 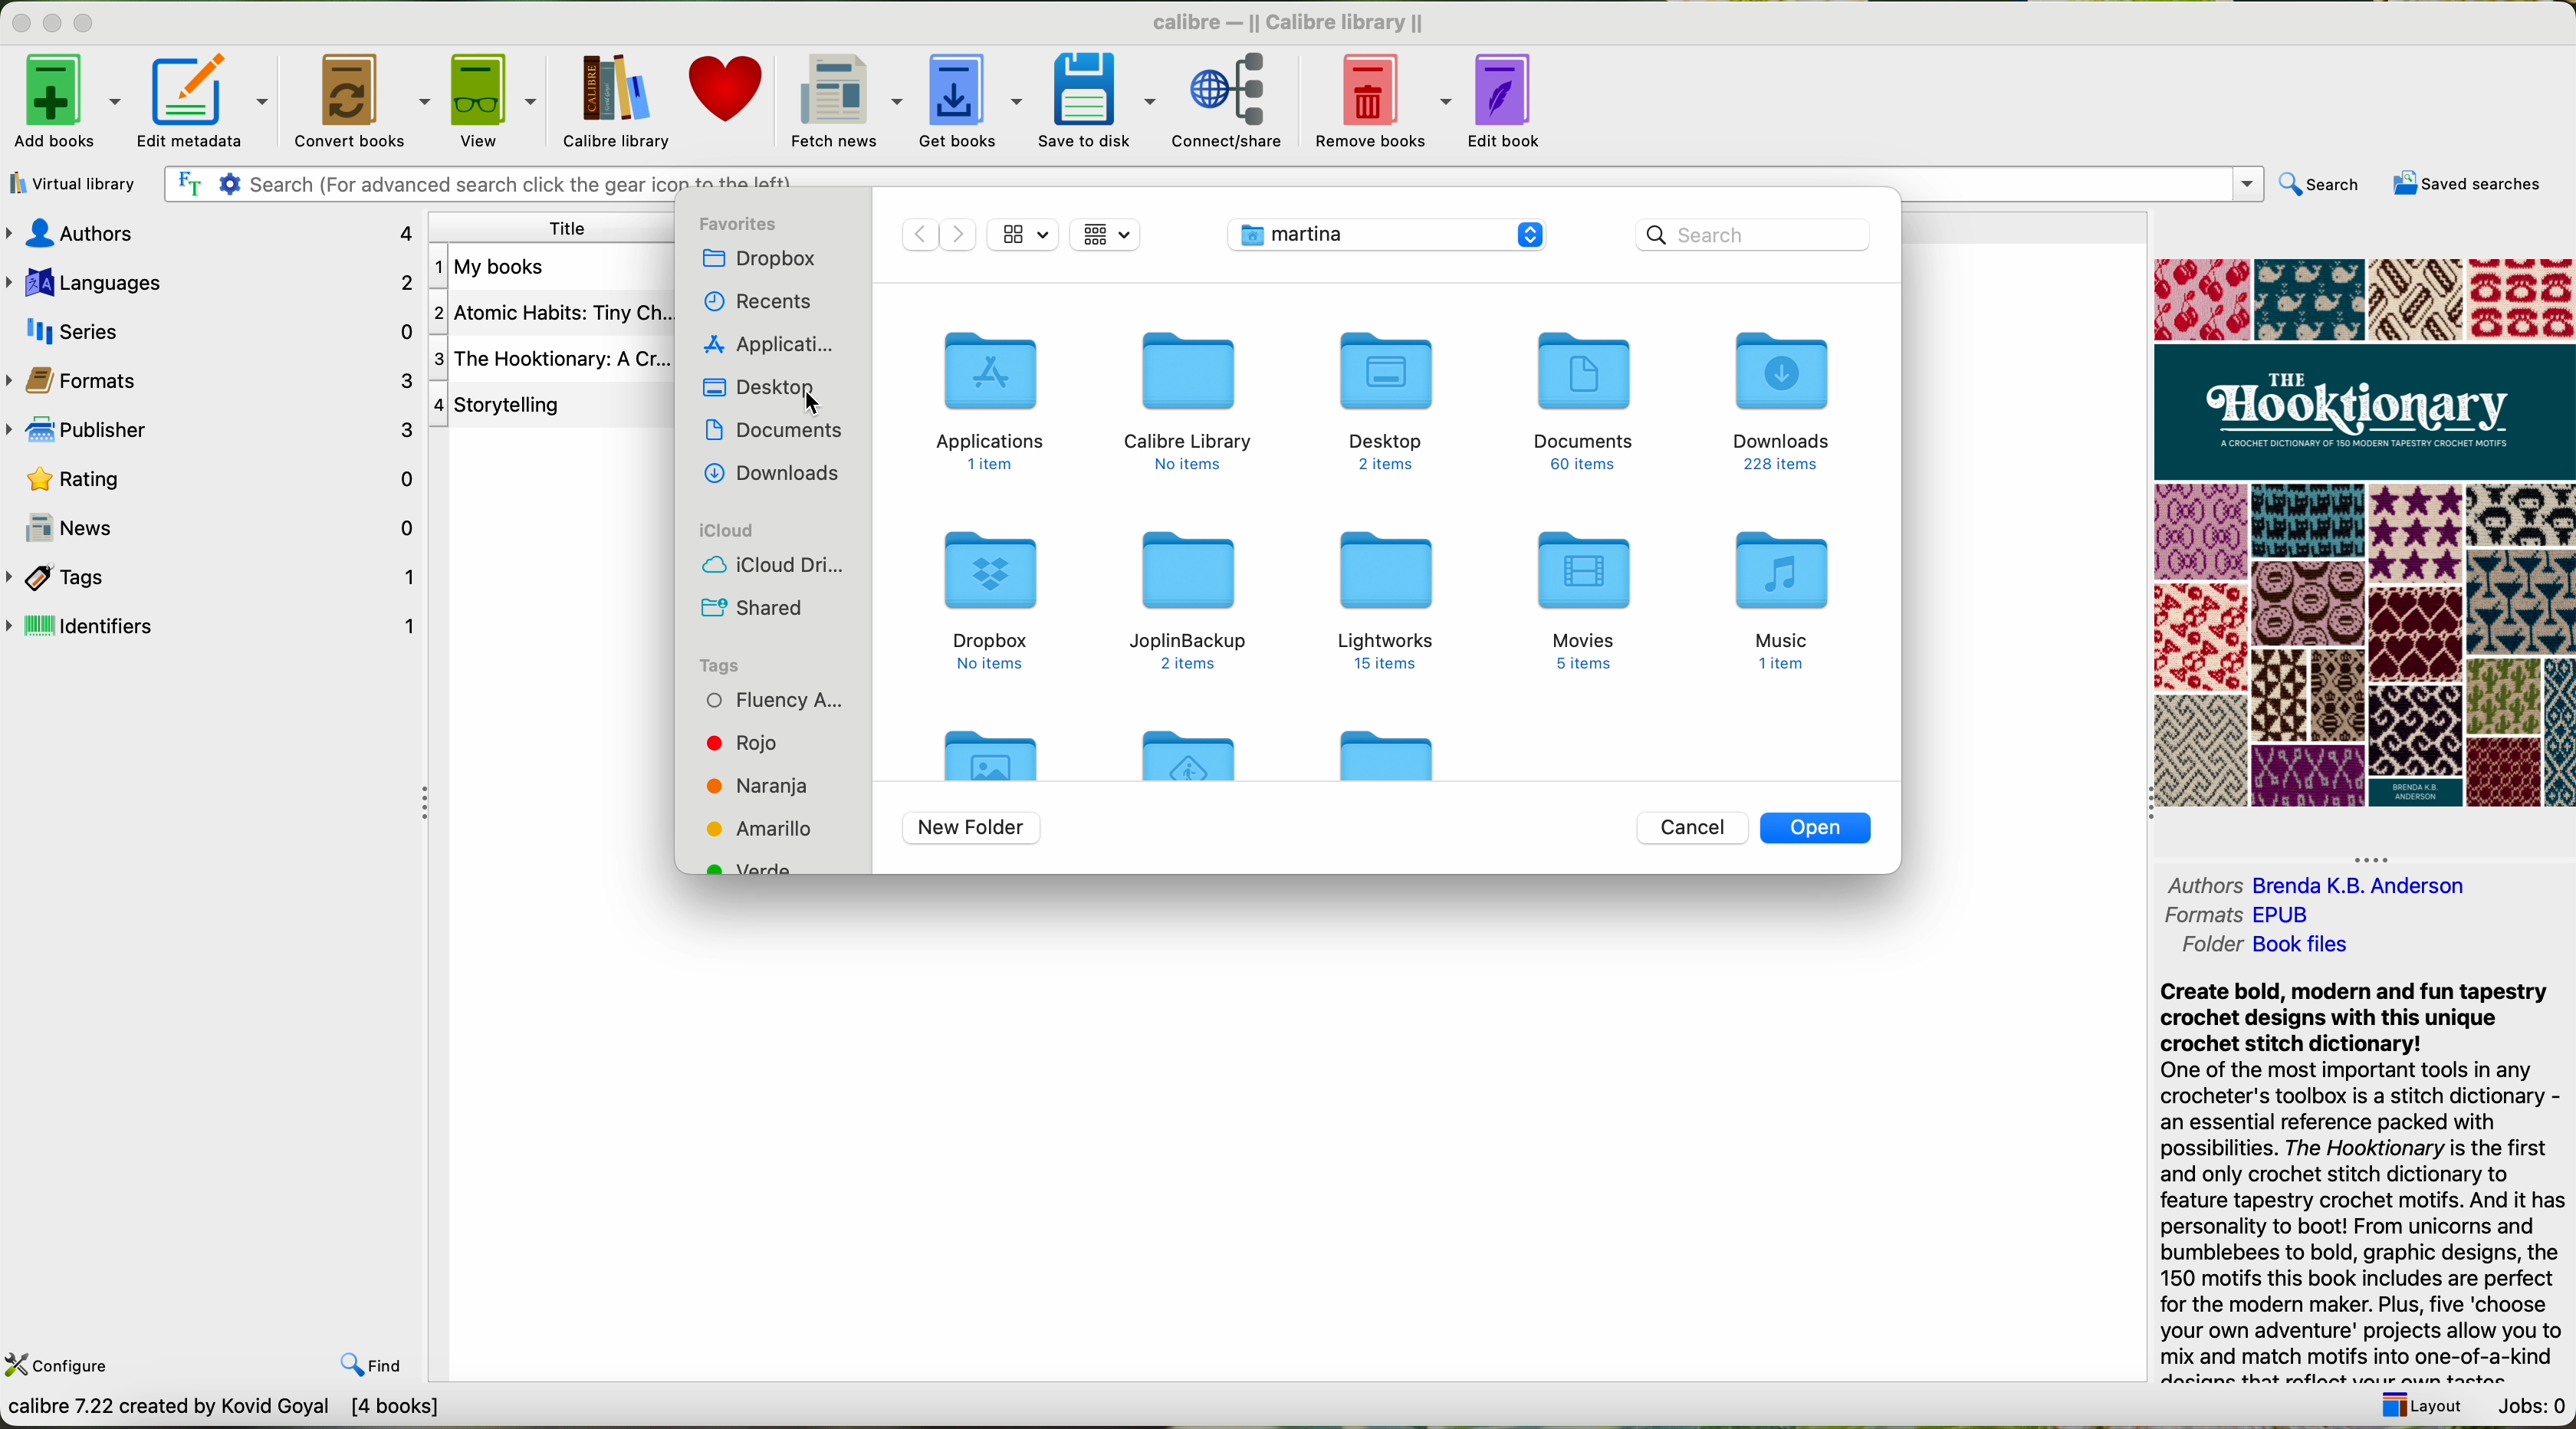 I want to click on get books, so click(x=969, y=99).